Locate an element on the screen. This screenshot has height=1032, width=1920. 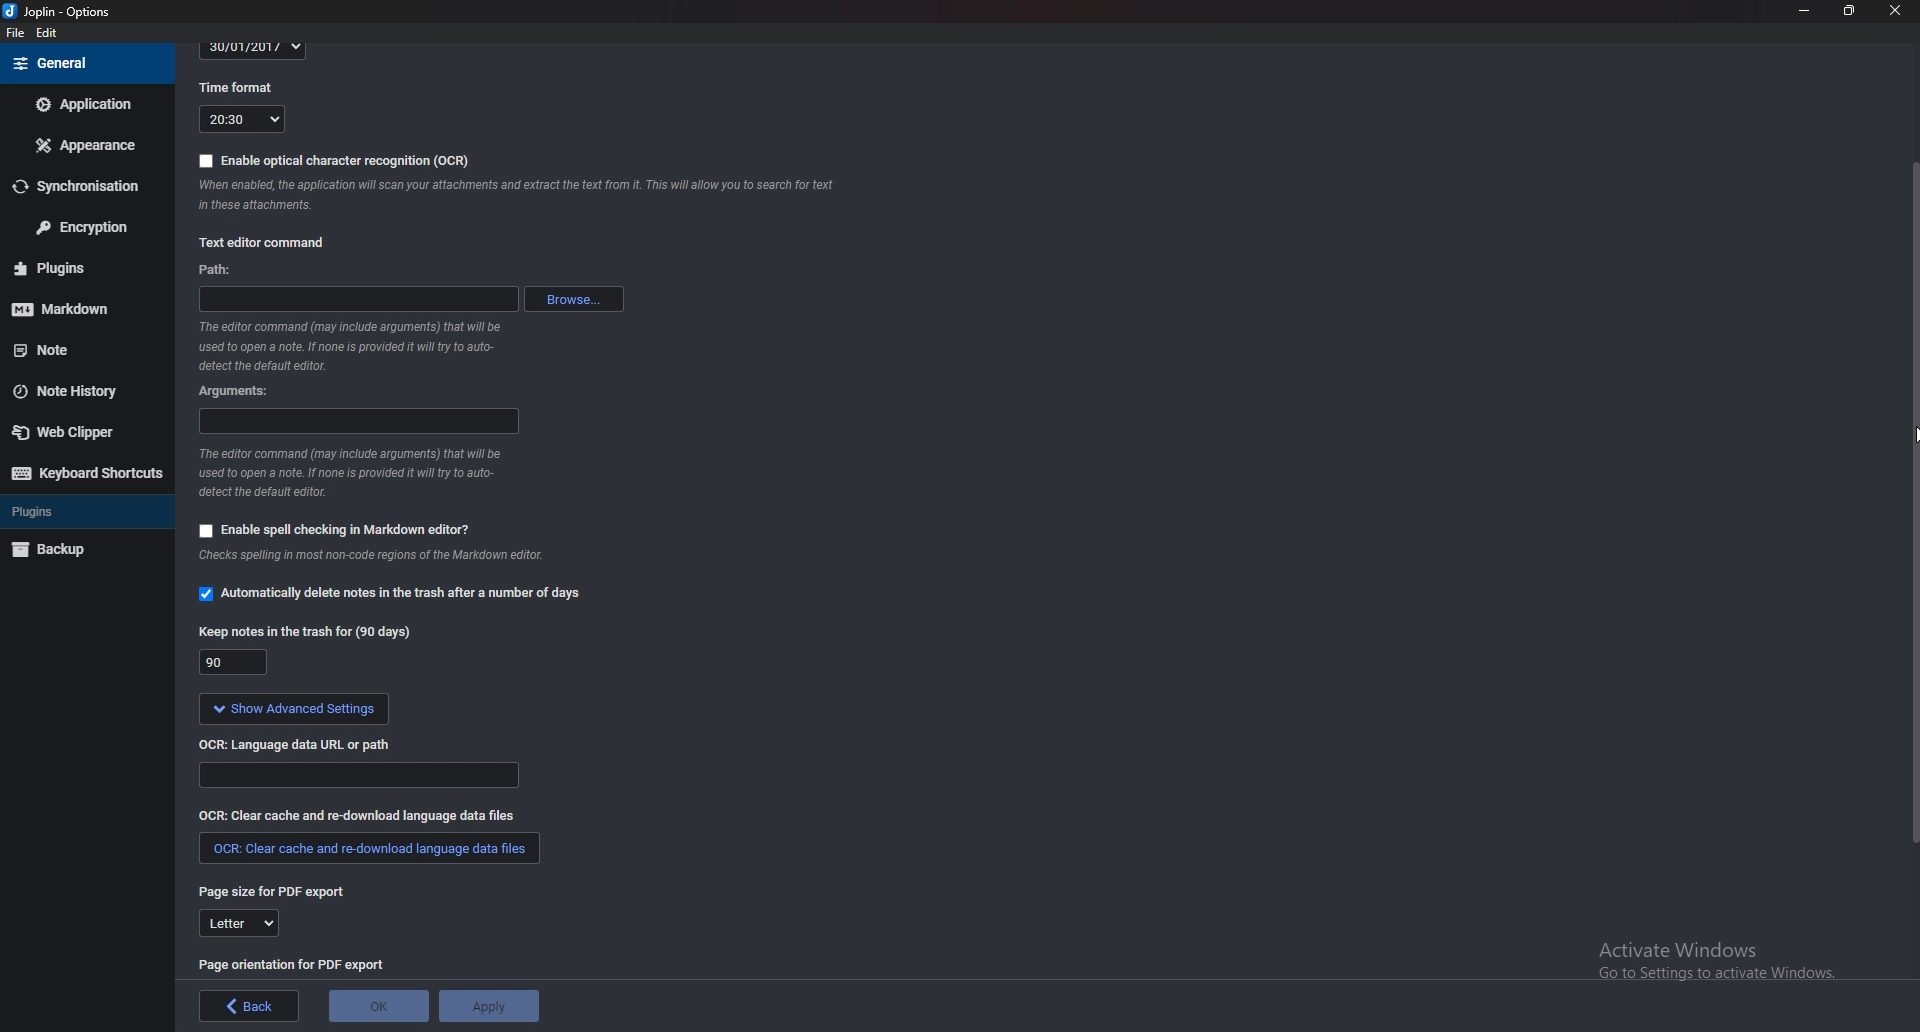
Arguments is located at coordinates (243, 390).